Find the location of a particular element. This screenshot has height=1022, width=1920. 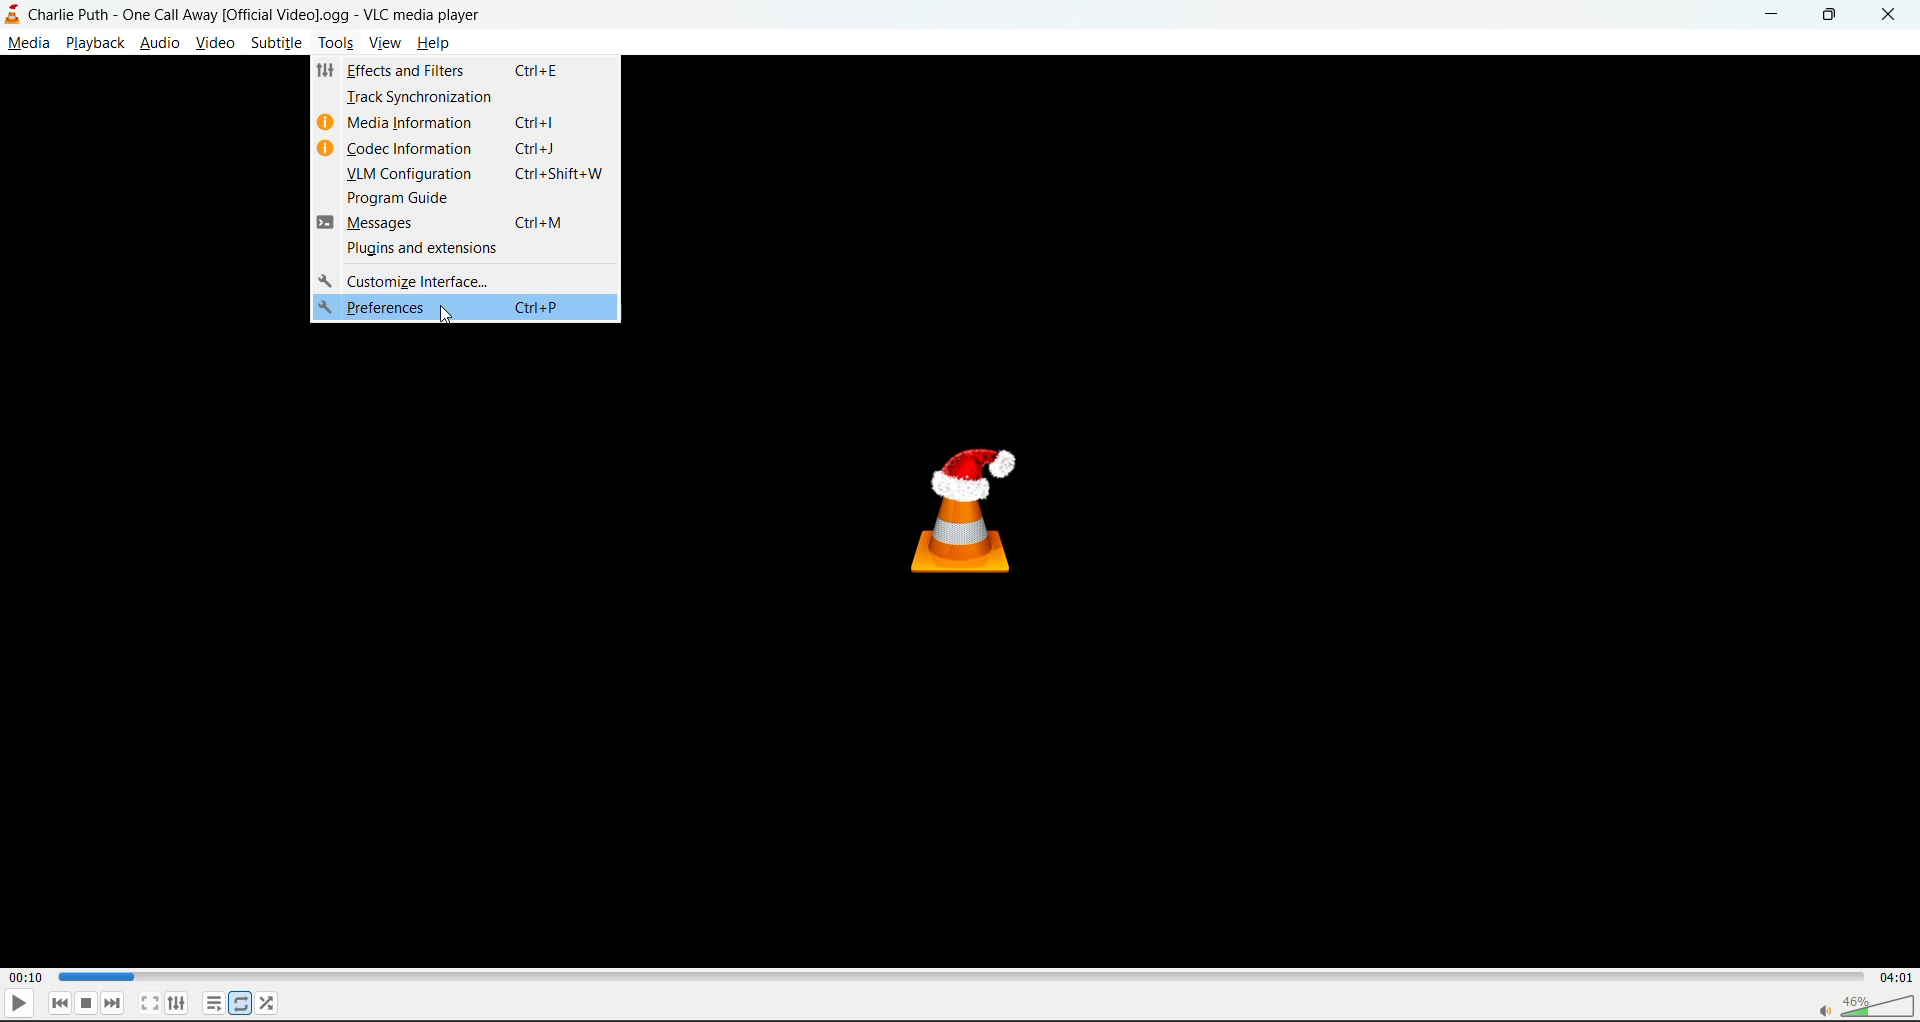

codec information is located at coordinates (472, 148).